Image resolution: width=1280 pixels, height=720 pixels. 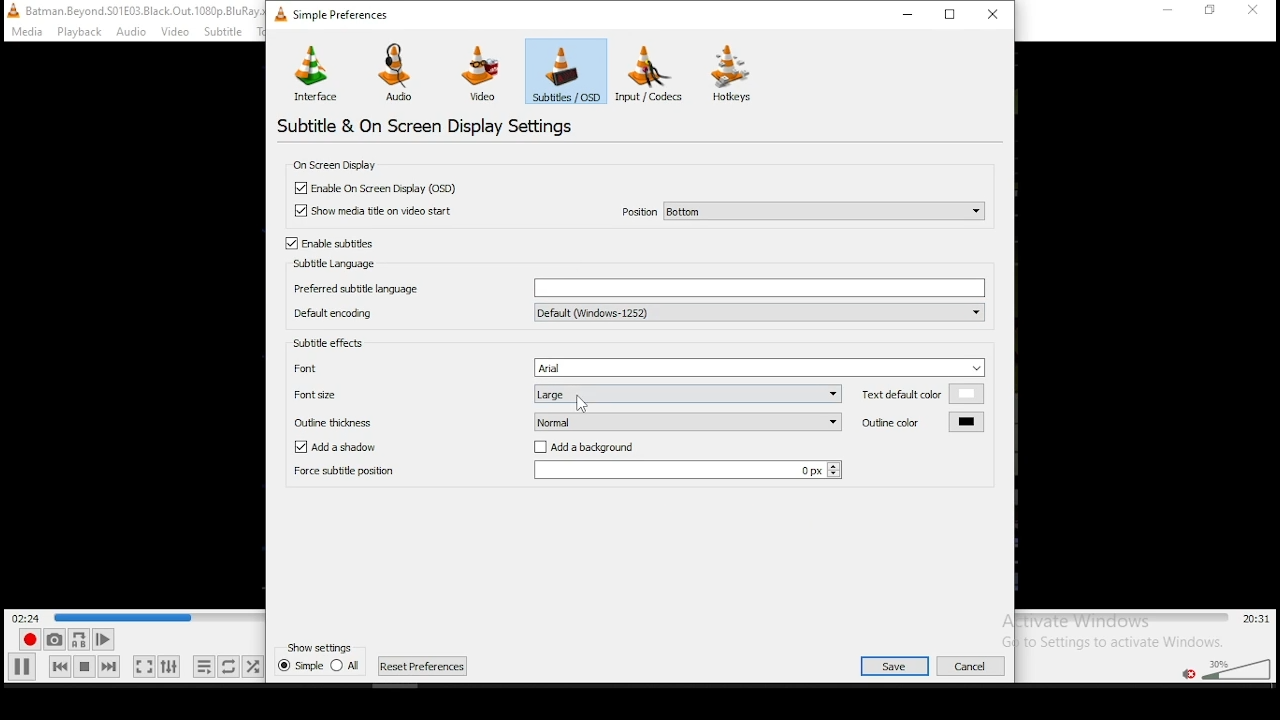 What do you see at coordinates (952, 13) in the screenshot?
I see `restore` at bounding box center [952, 13].